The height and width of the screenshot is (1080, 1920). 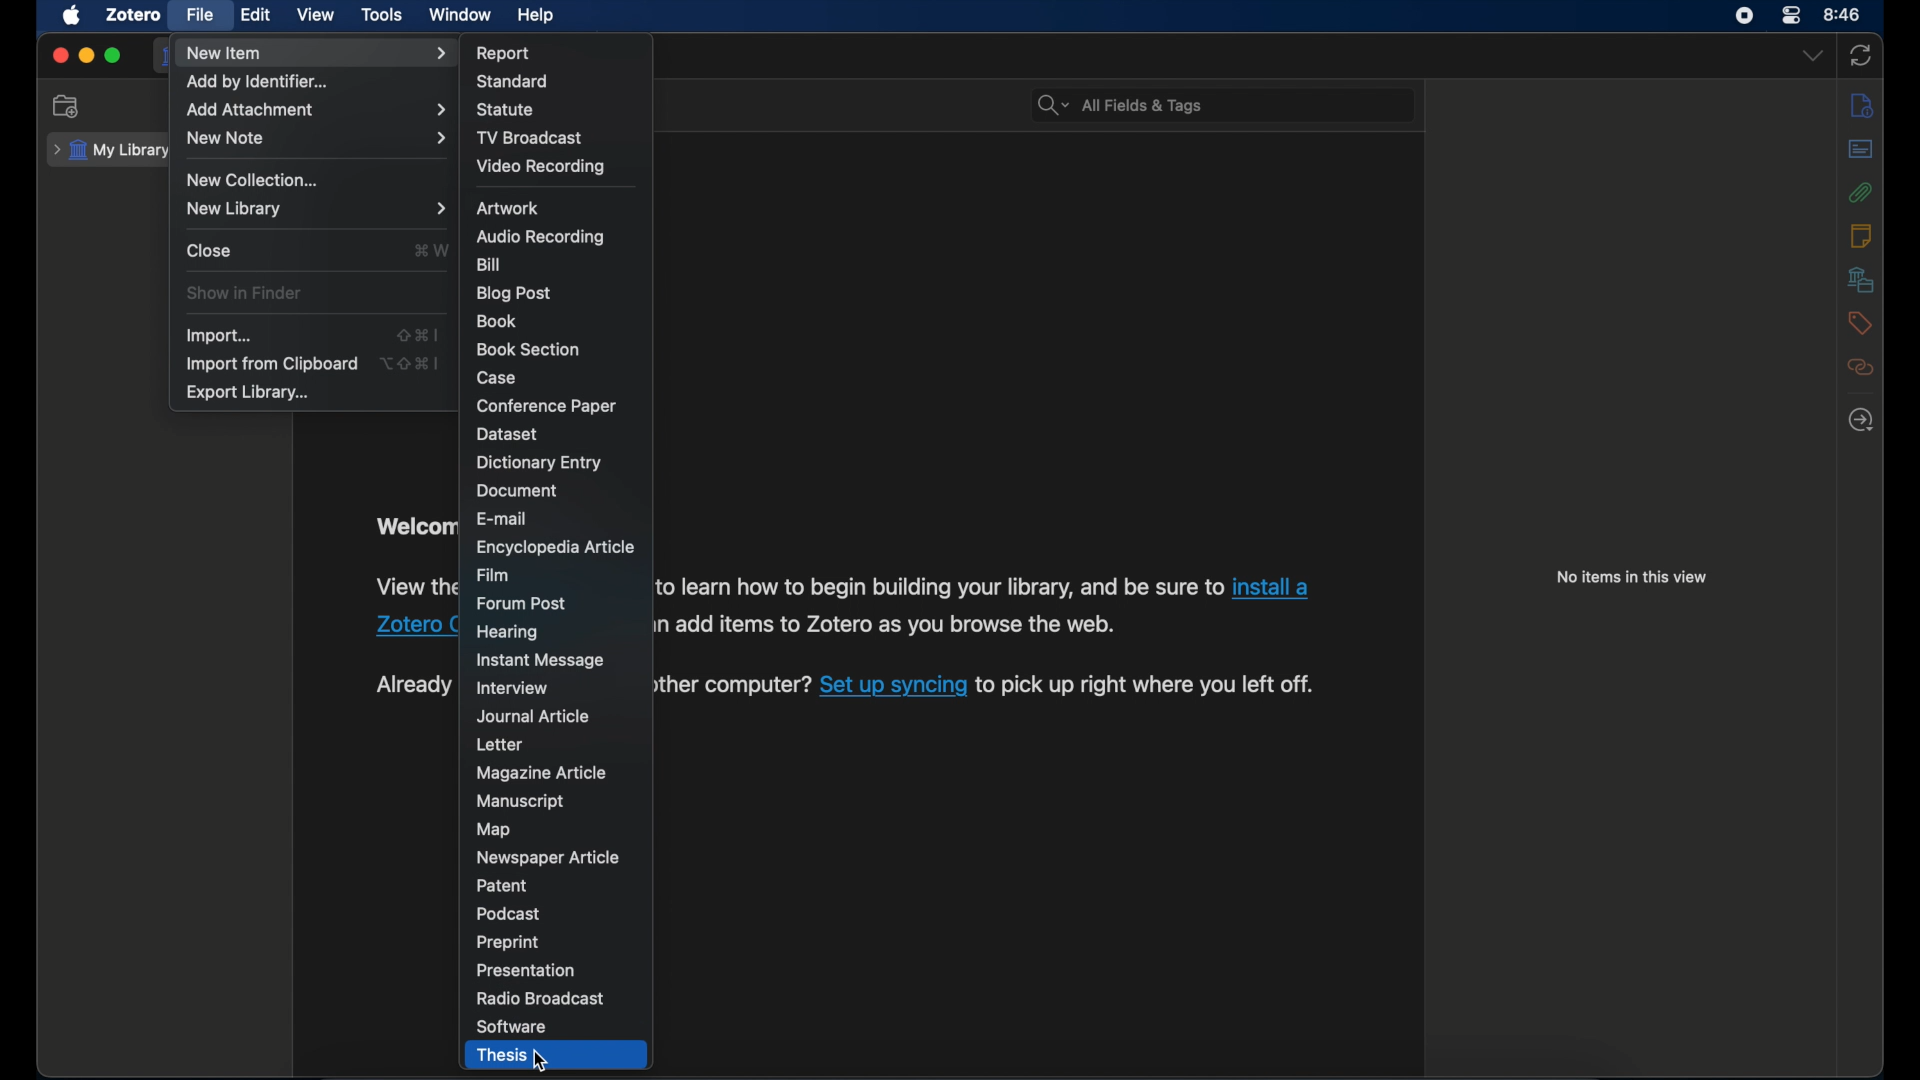 What do you see at coordinates (1860, 192) in the screenshot?
I see `attachments` at bounding box center [1860, 192].